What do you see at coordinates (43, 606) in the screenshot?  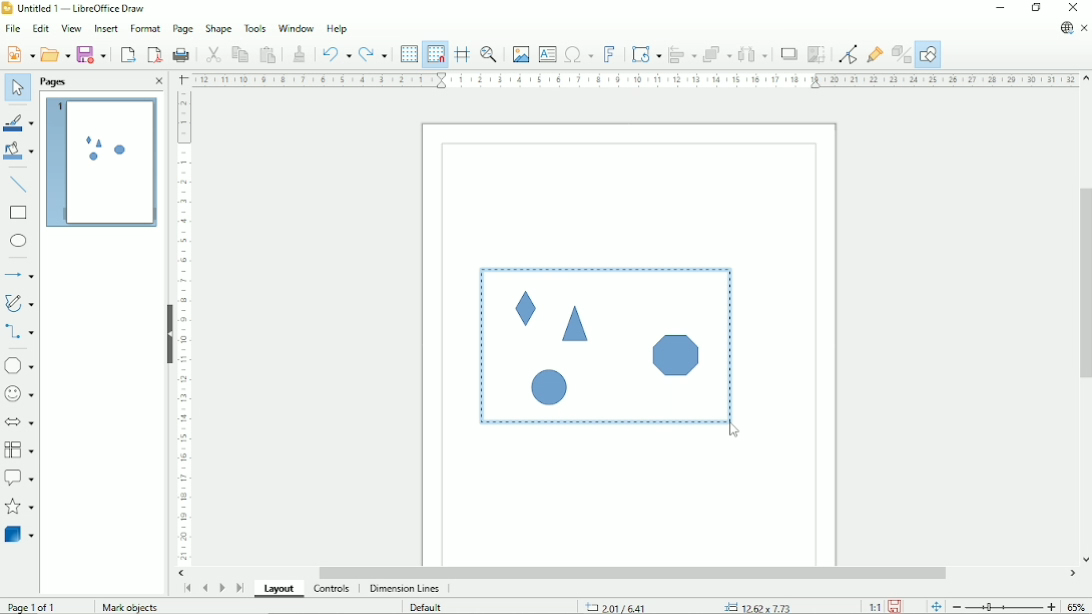 I see `Page 1 of 1` at bounding box center [43, 606].